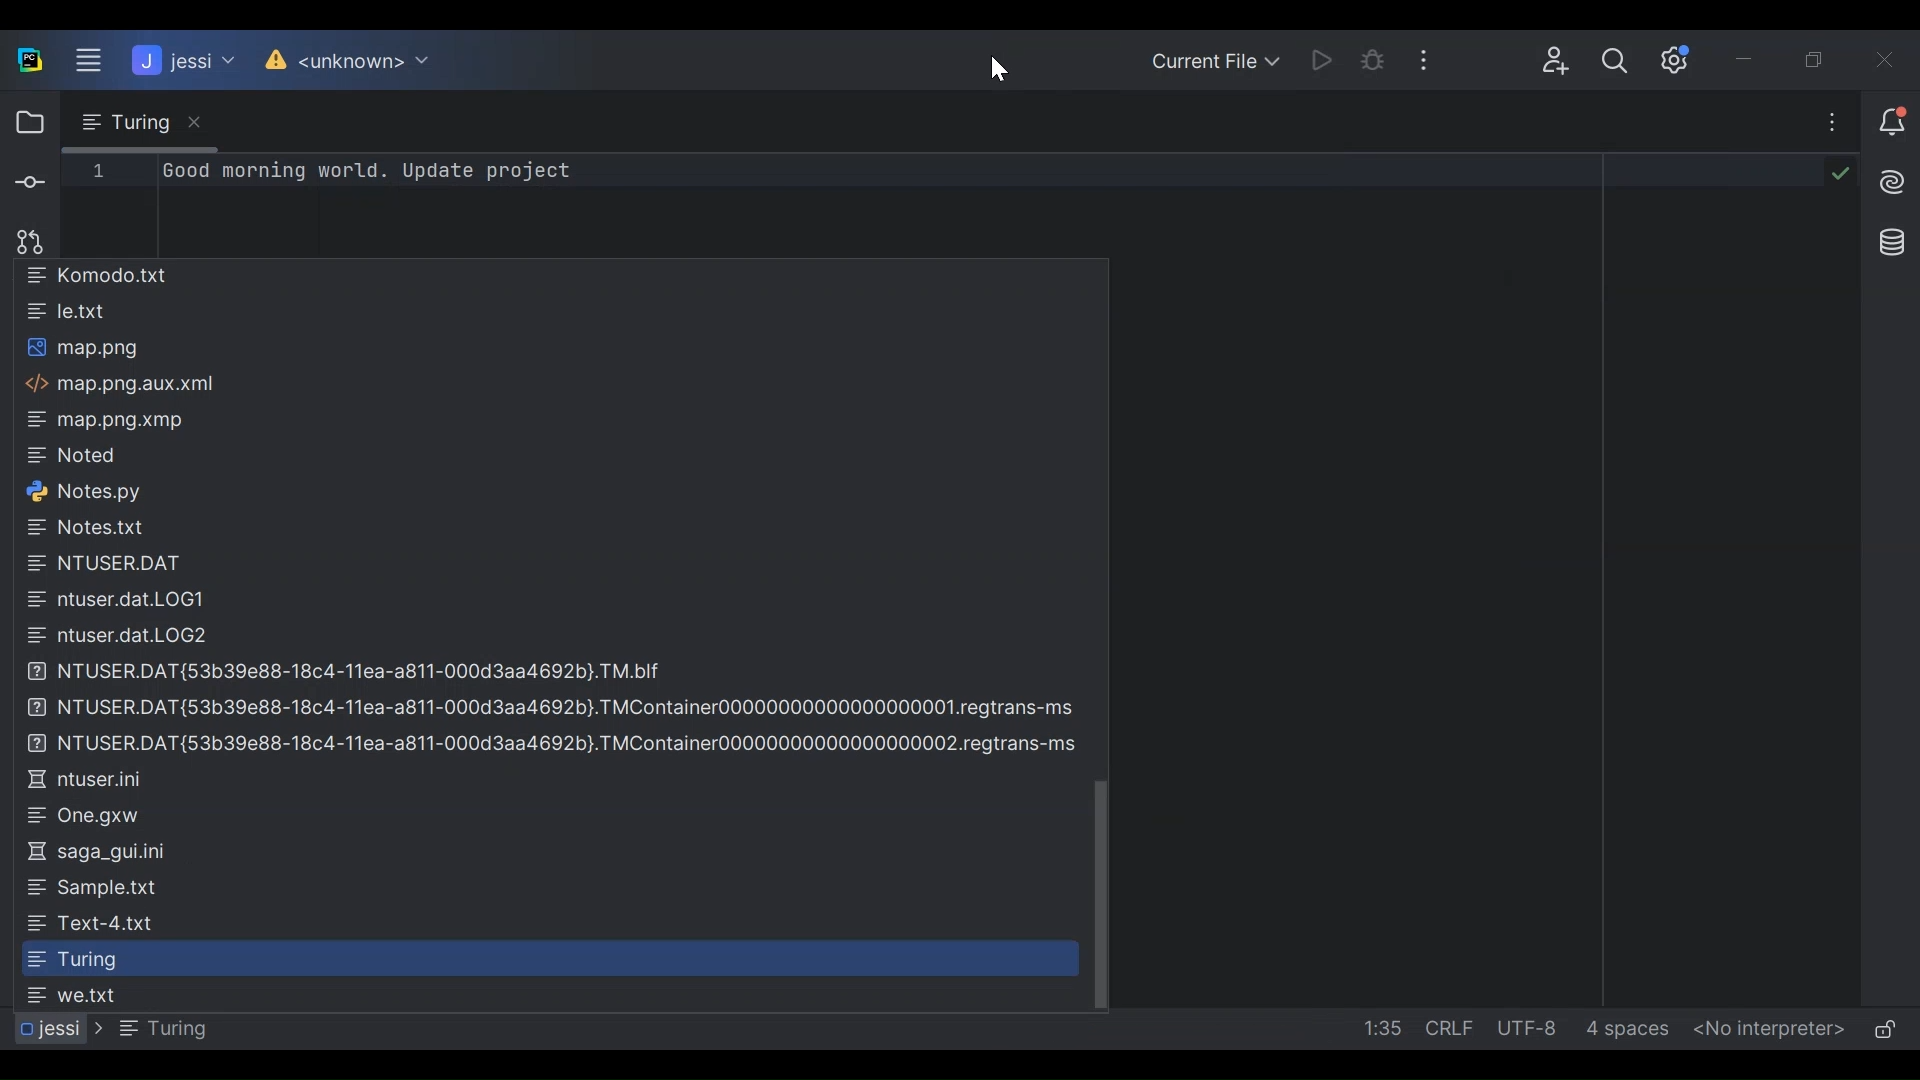 The height and width of the screenshot is (1080, 1920). I want to click on Jessi, so click(181, 60).